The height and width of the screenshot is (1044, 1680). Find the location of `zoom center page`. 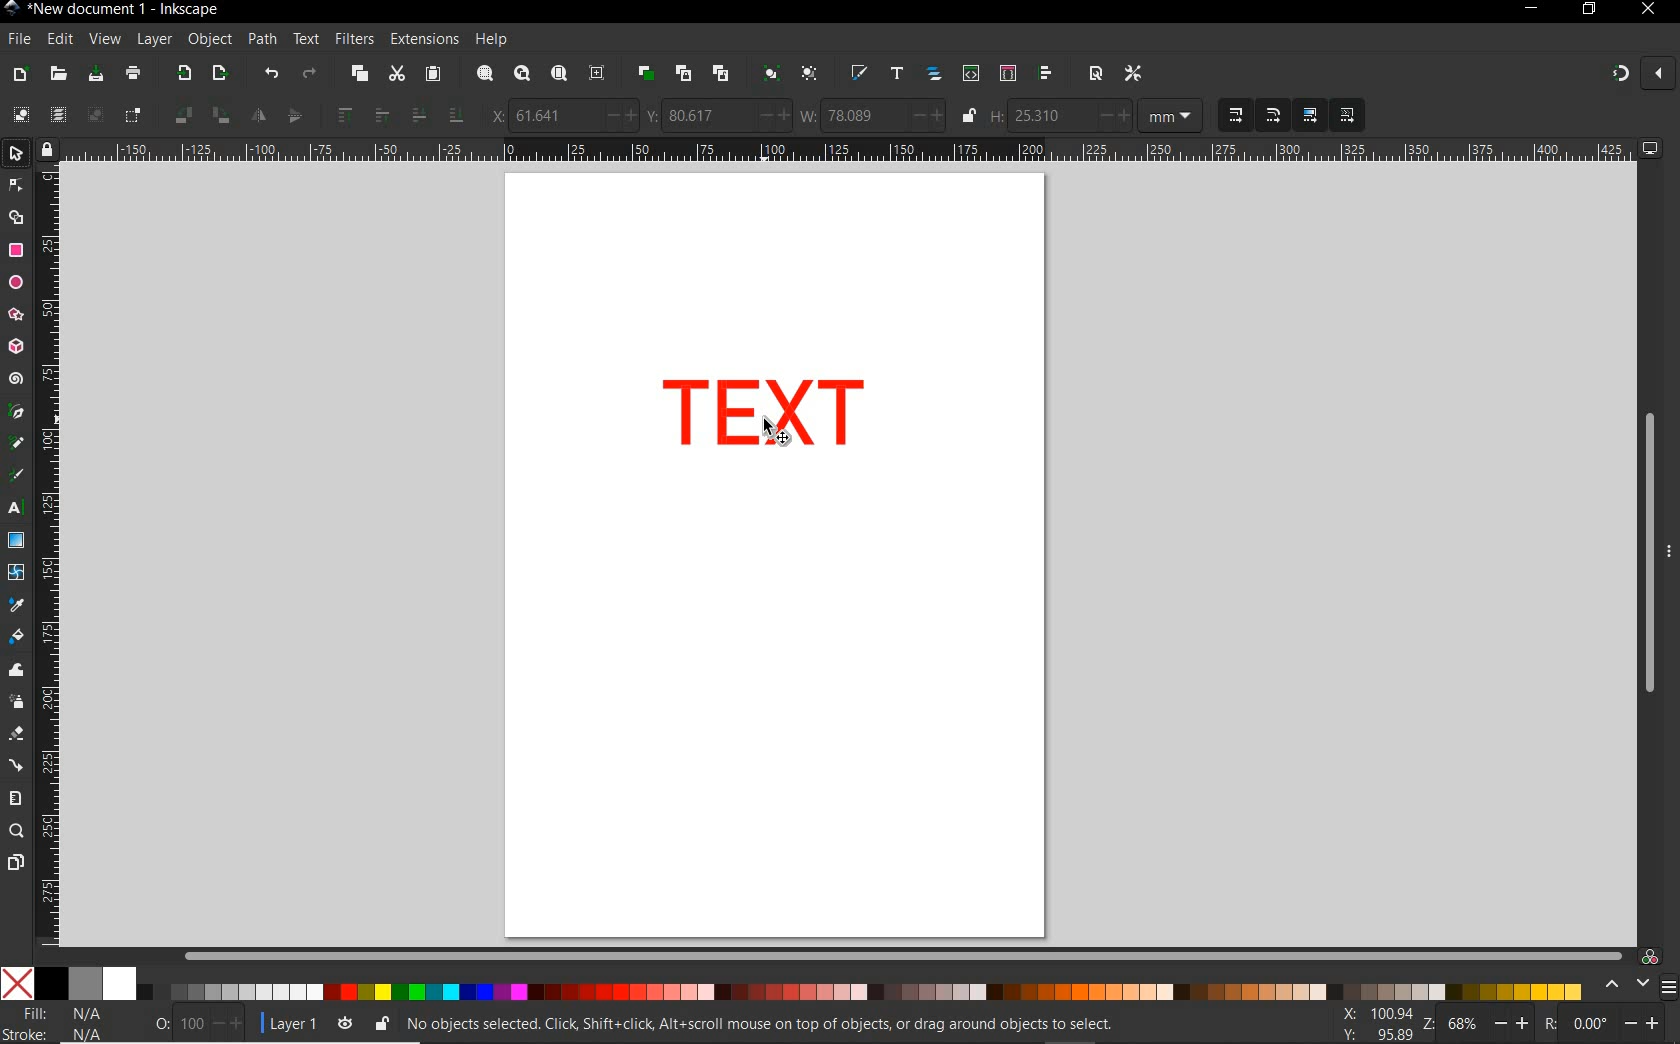

zoom center page is located at coordinates (601, 72).